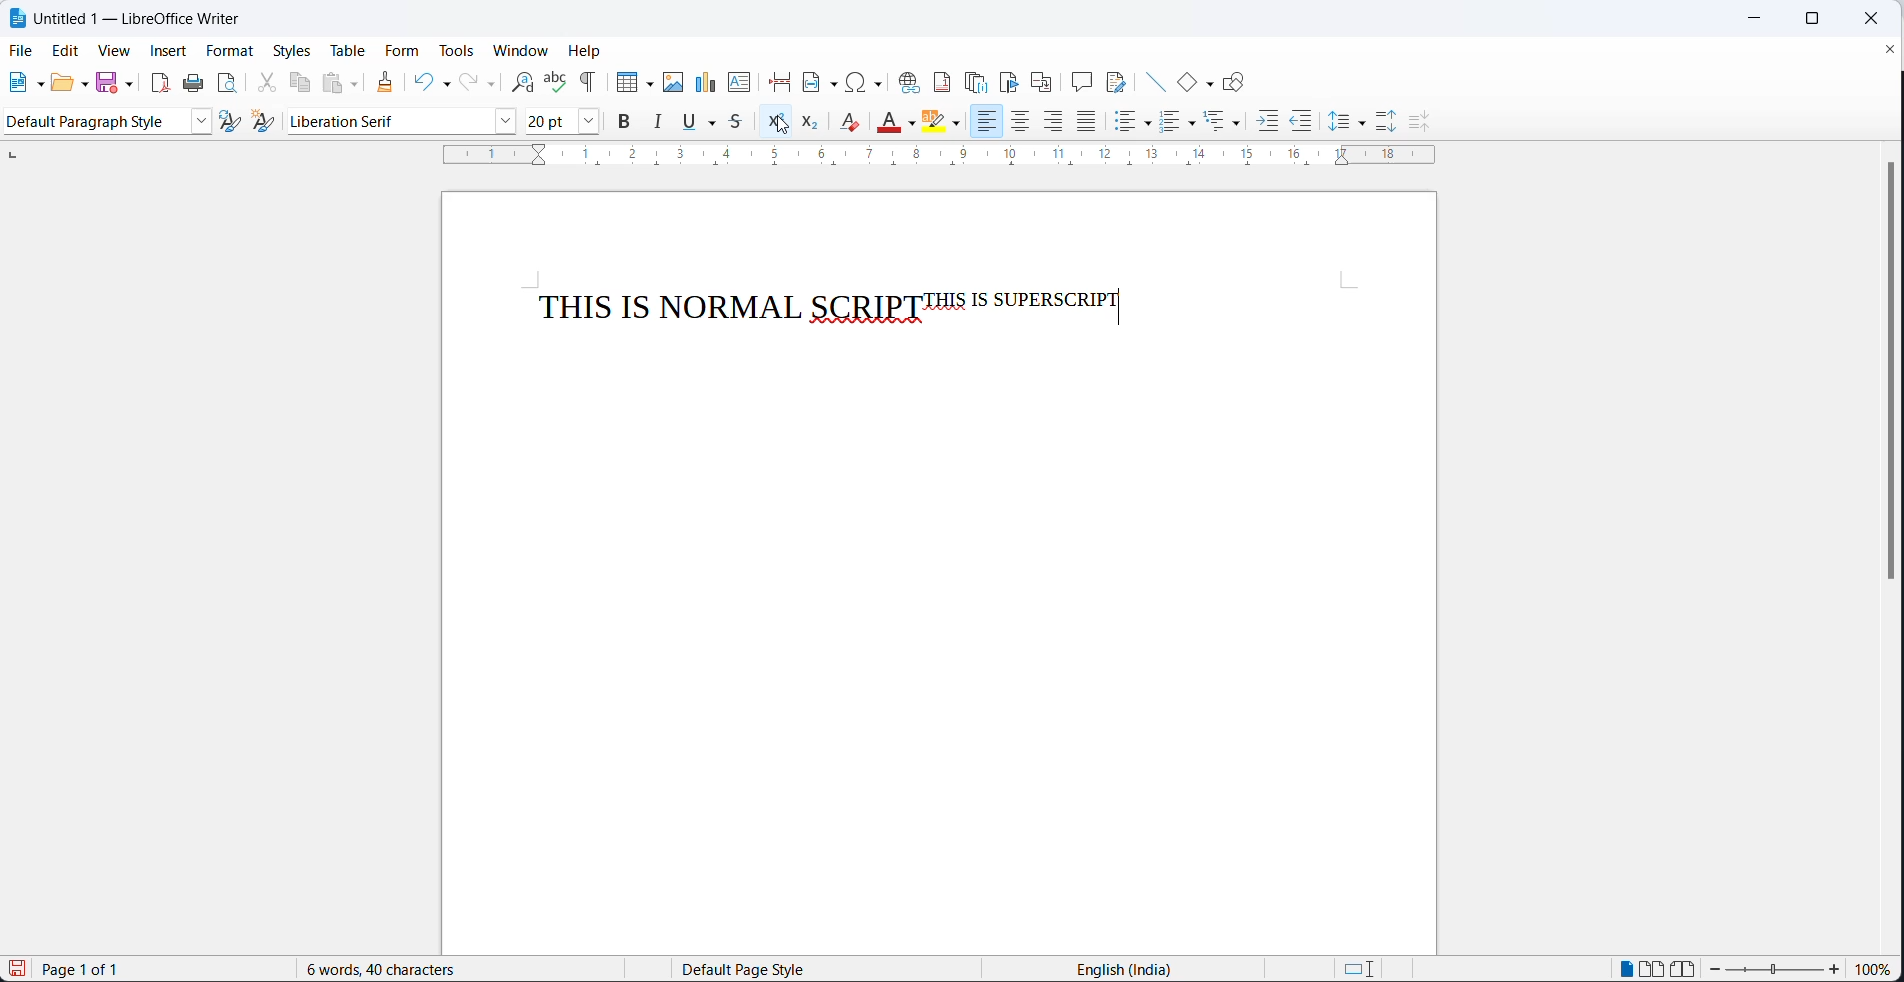 The image size is (1904, 982). What do you see at coordinates (589, 82) in the screenshot?
I see `toggle formatting marks` at bounding box center [589, 82].